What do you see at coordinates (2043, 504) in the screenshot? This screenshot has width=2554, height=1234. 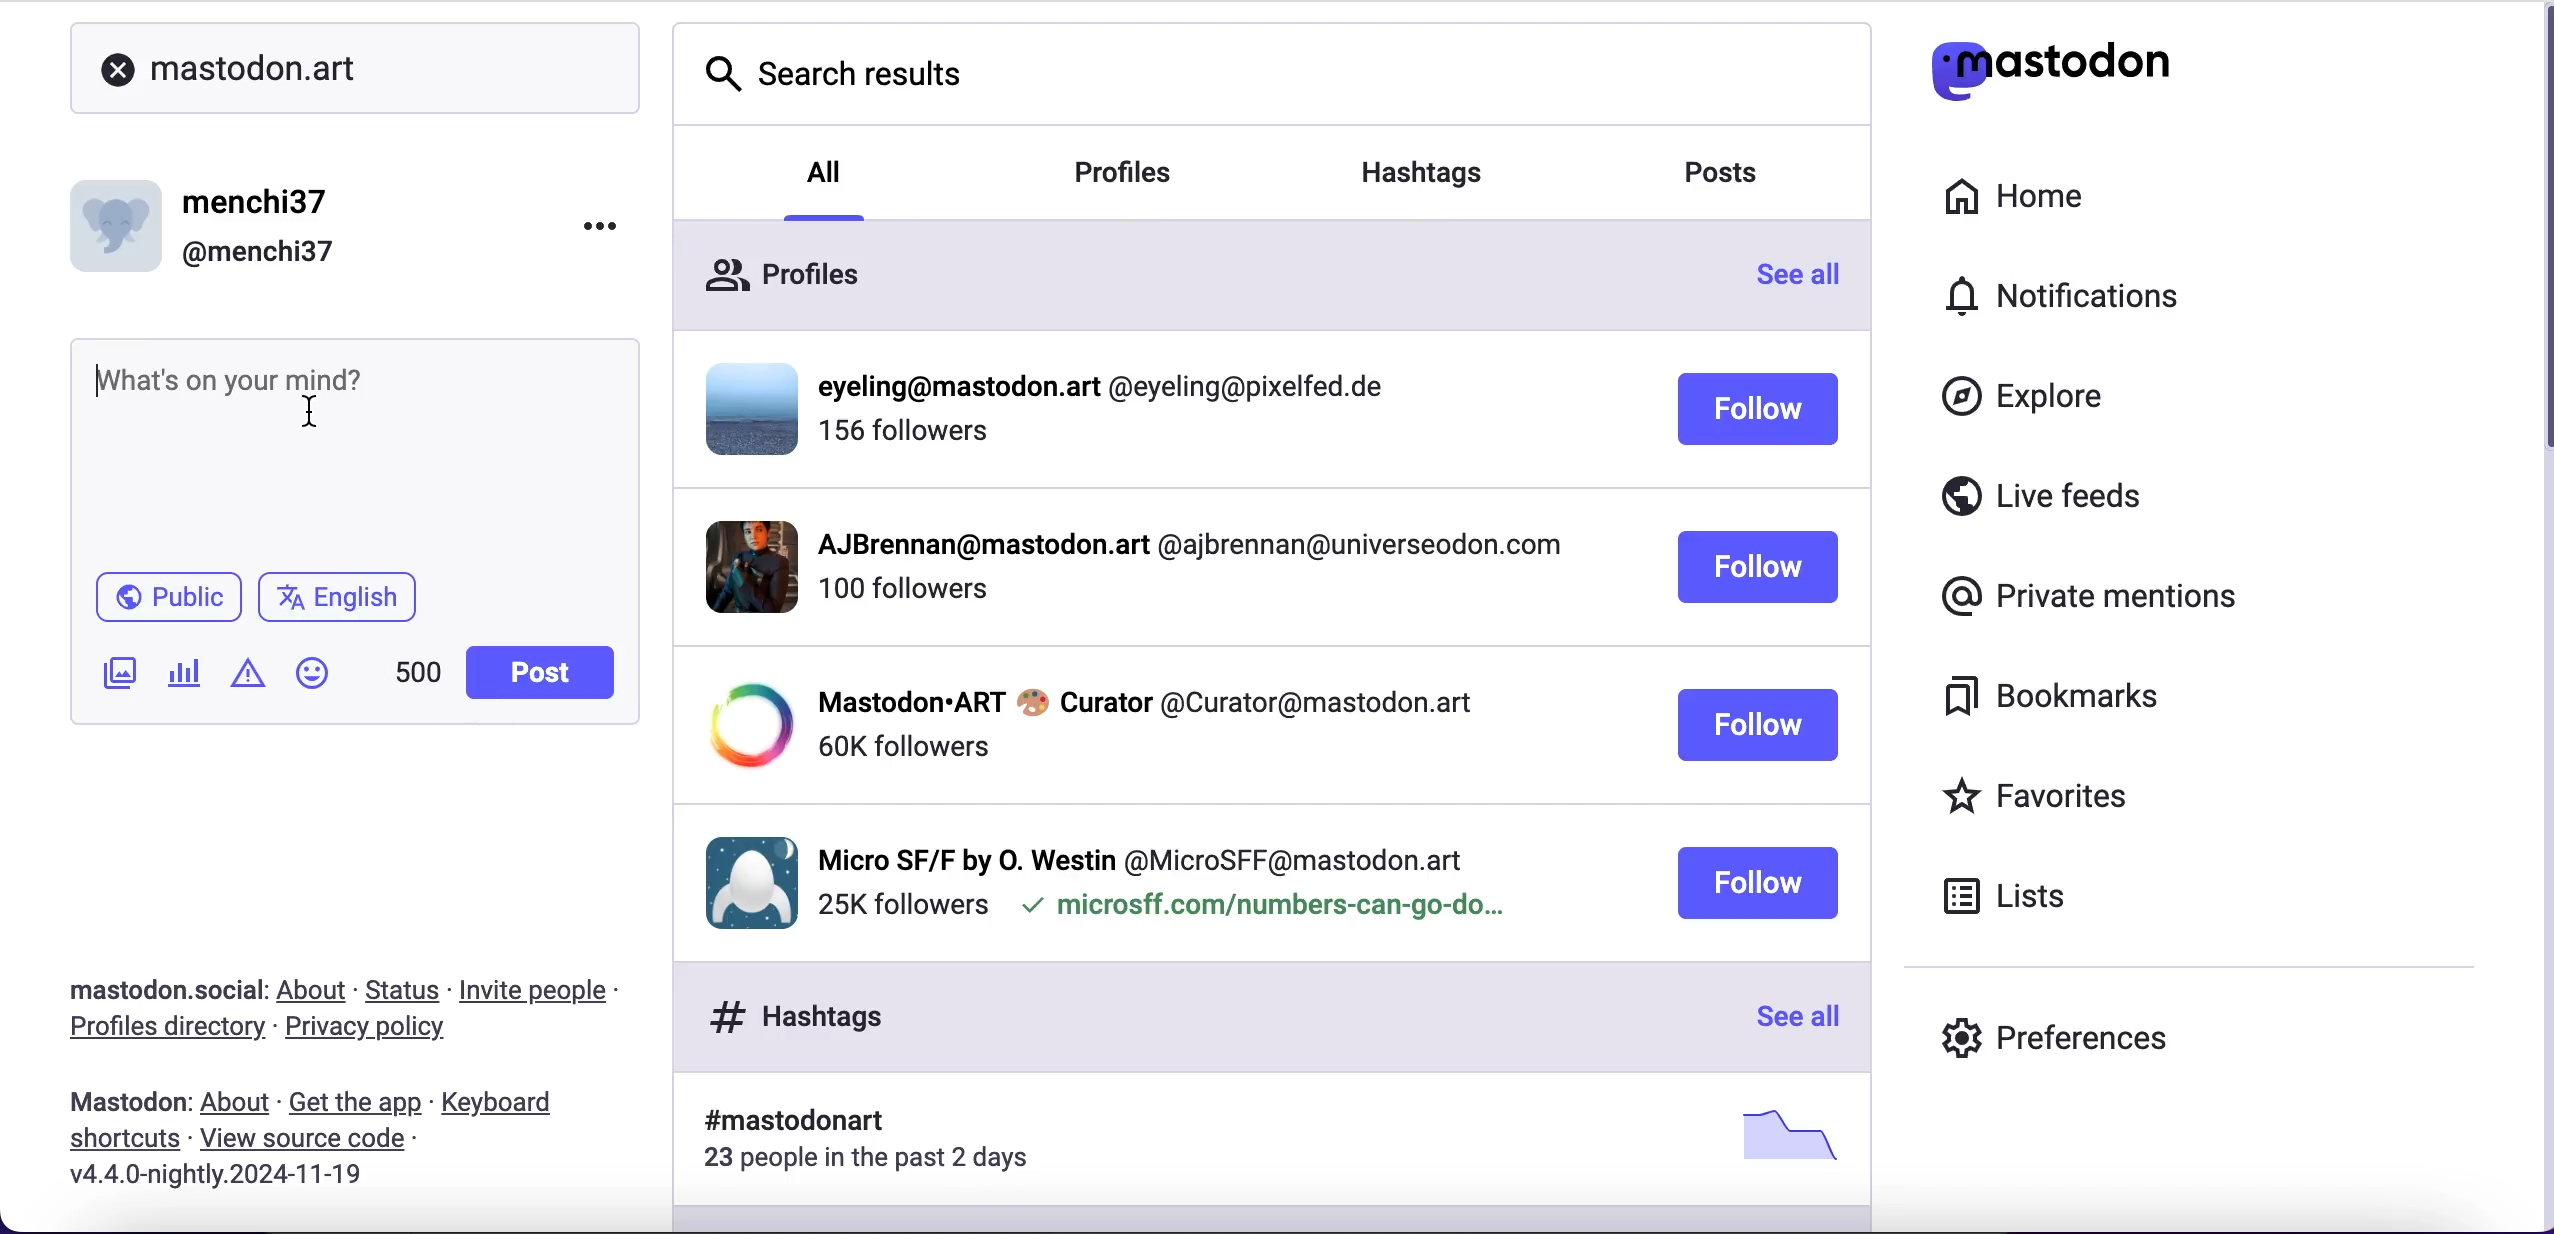 I see `live feeds` at bounding box center [2043, 504].